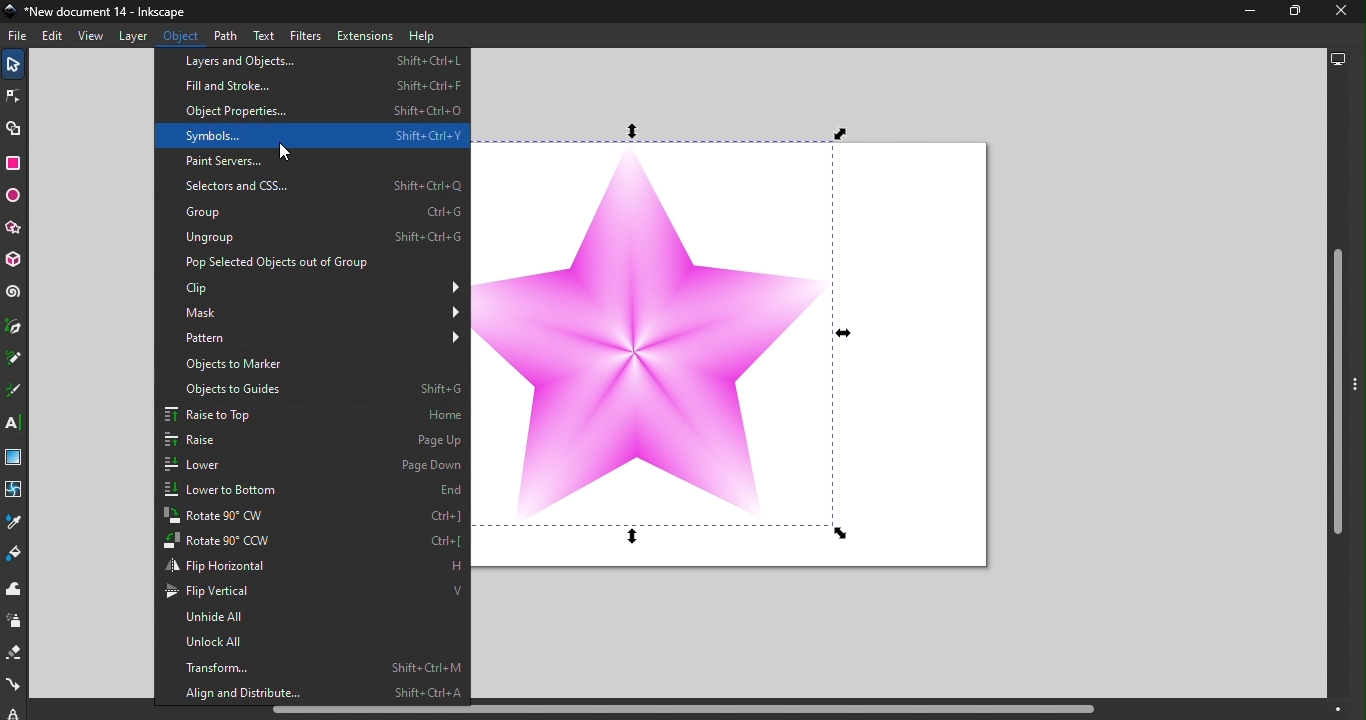 The image size is (1366, 720). What do you see at coordinates (312, 642) in the screenshot?
I see `Unlock all` at bounding box center [312, 642].